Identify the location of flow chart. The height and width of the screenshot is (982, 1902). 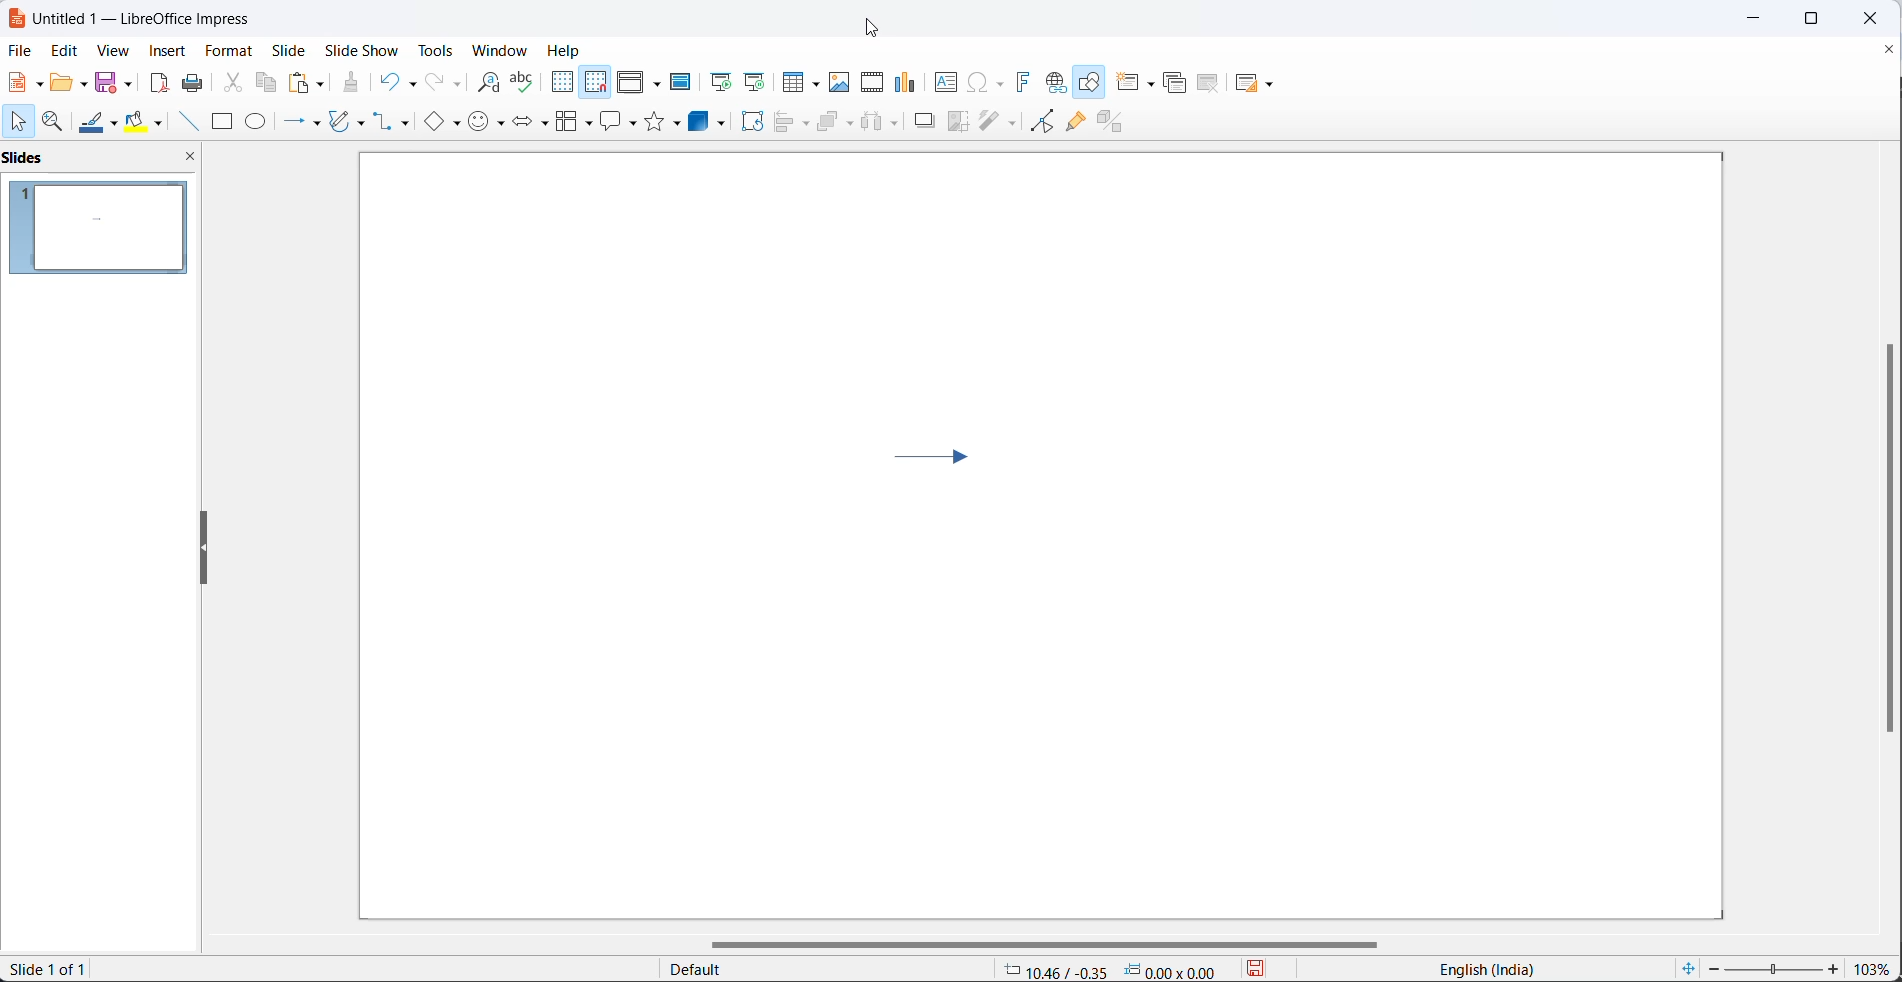
(570, 121).